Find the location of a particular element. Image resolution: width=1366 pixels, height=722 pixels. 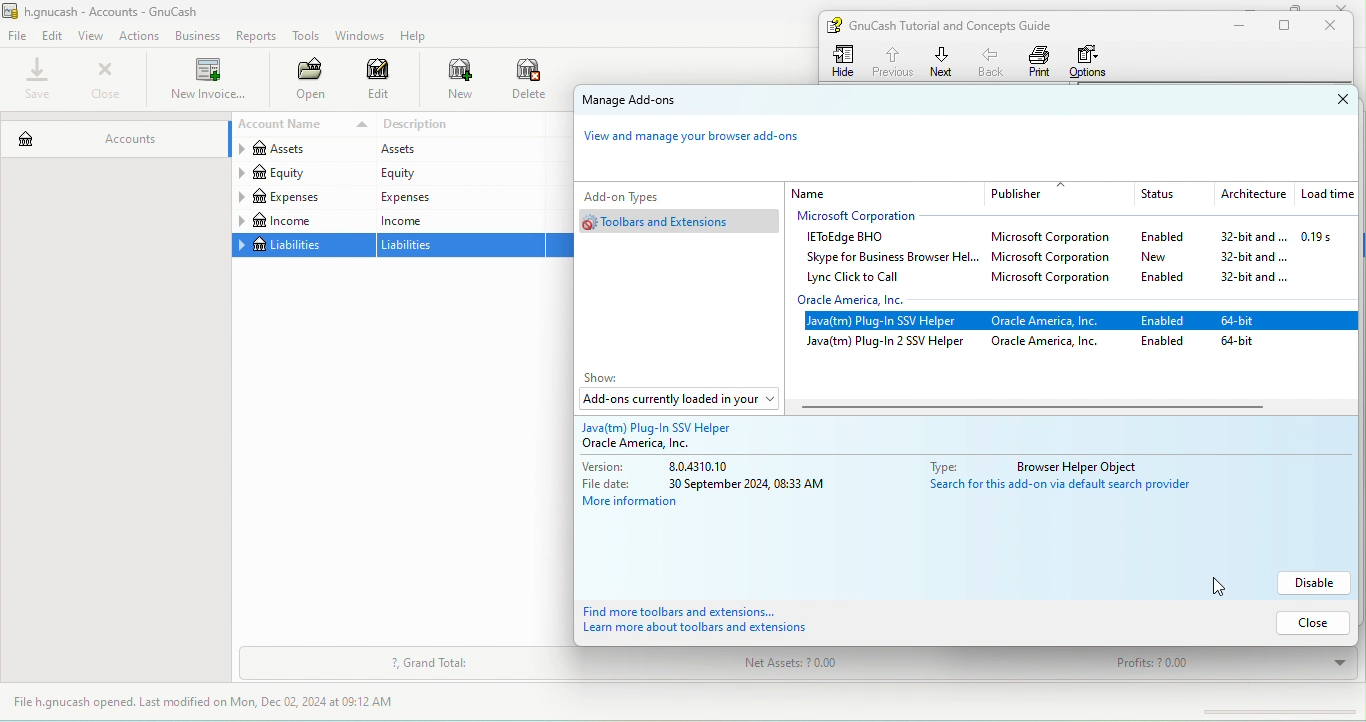

toolbars and extensions is located at coordinates (683, 221).